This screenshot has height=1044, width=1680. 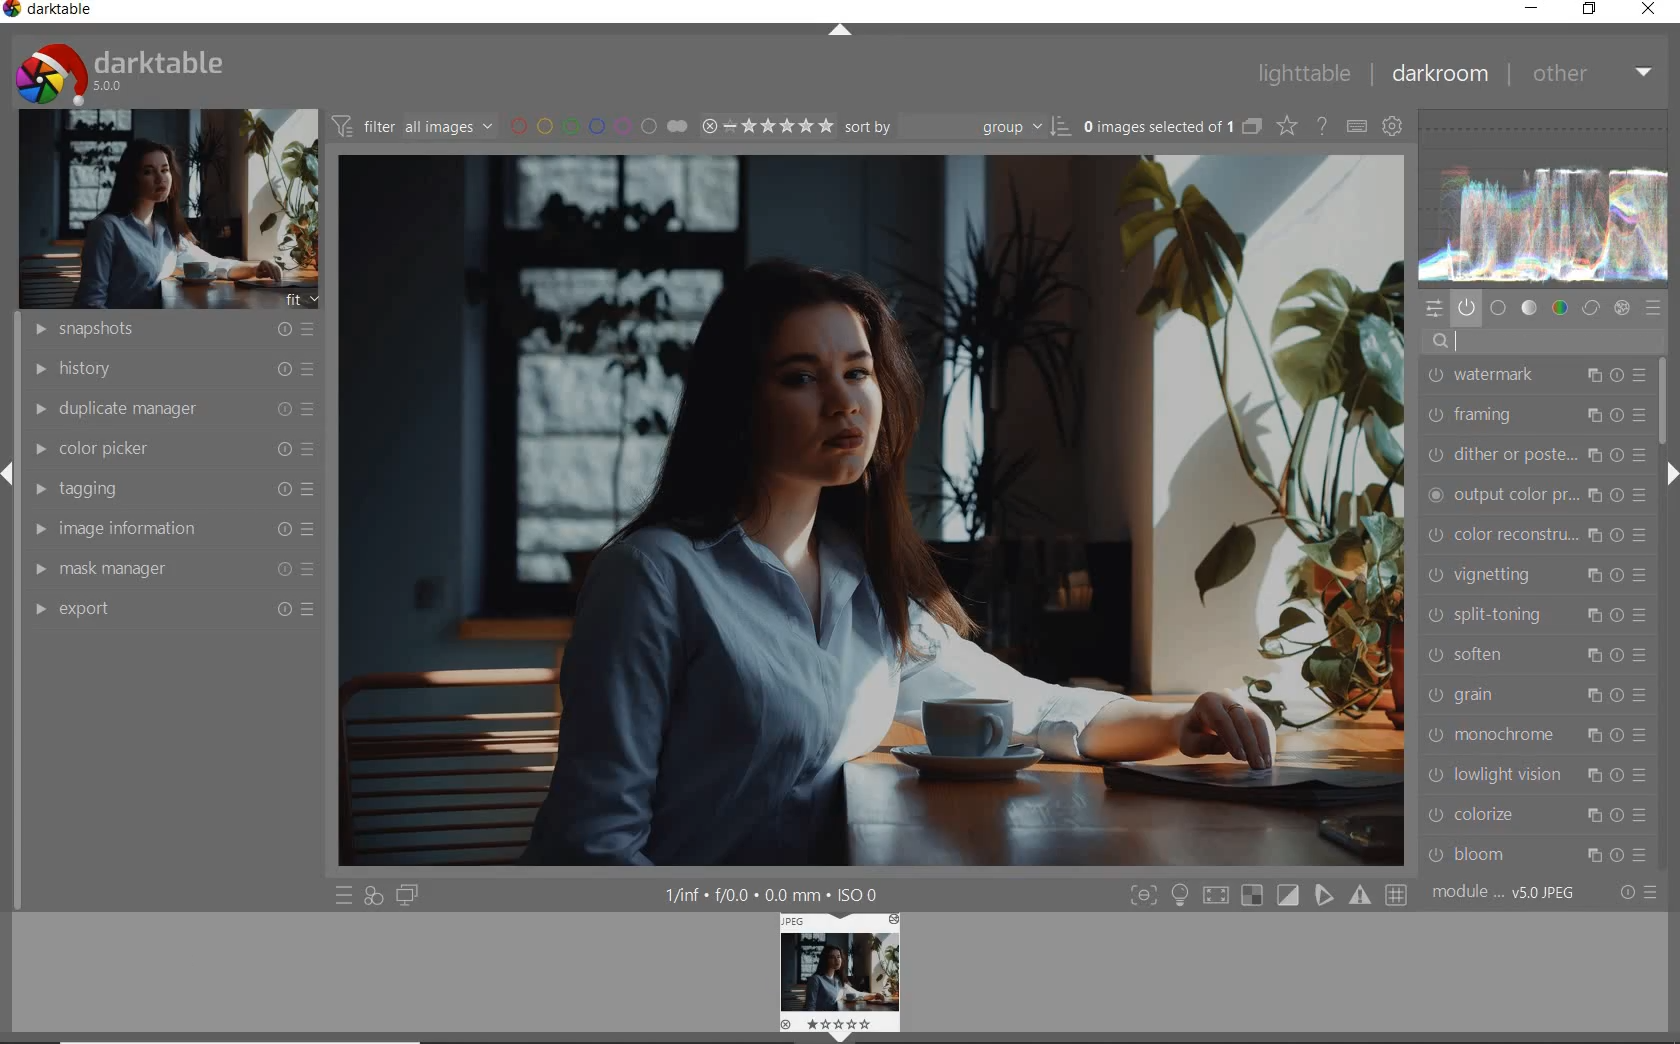 What do you see at coordinates (1624, 308) in the screenshot?
I see `effect` at bounding box center [1624, 308].